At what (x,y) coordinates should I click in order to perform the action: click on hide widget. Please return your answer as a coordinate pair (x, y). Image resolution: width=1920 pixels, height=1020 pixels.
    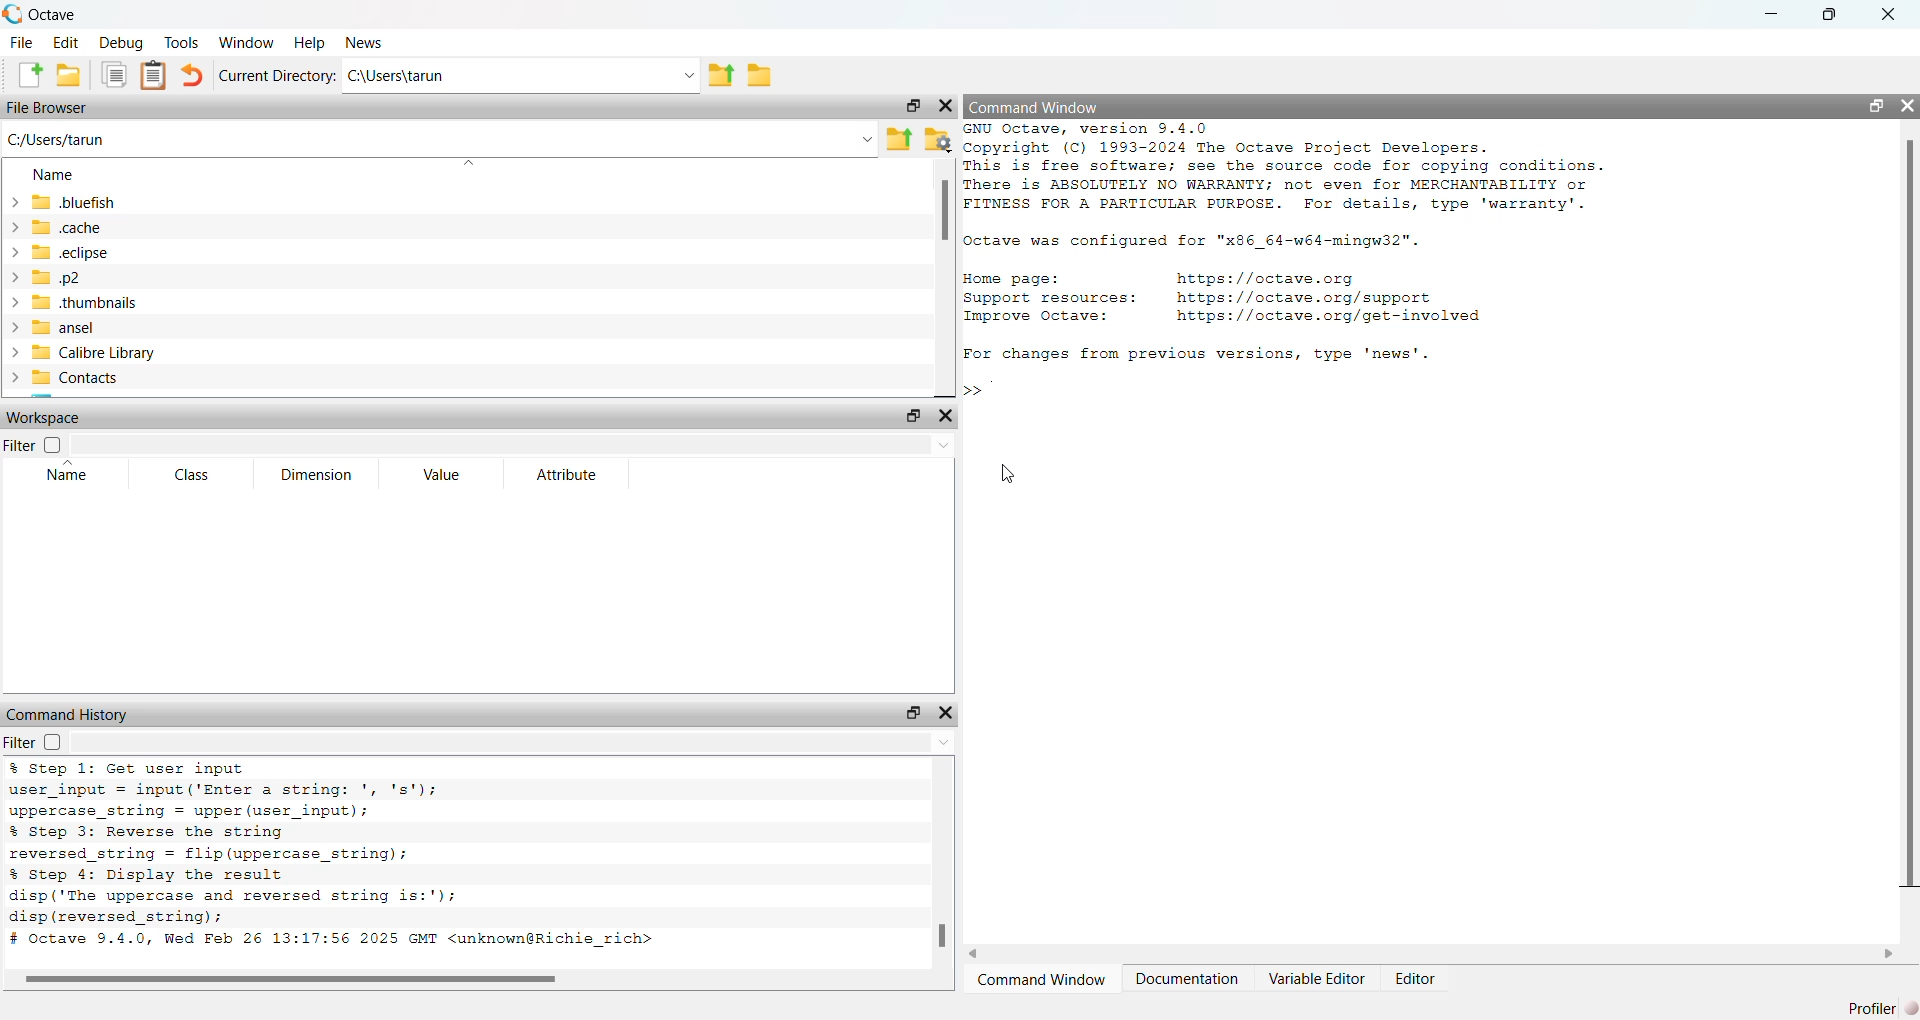
    Looking at the image, I should click on (945, 103).